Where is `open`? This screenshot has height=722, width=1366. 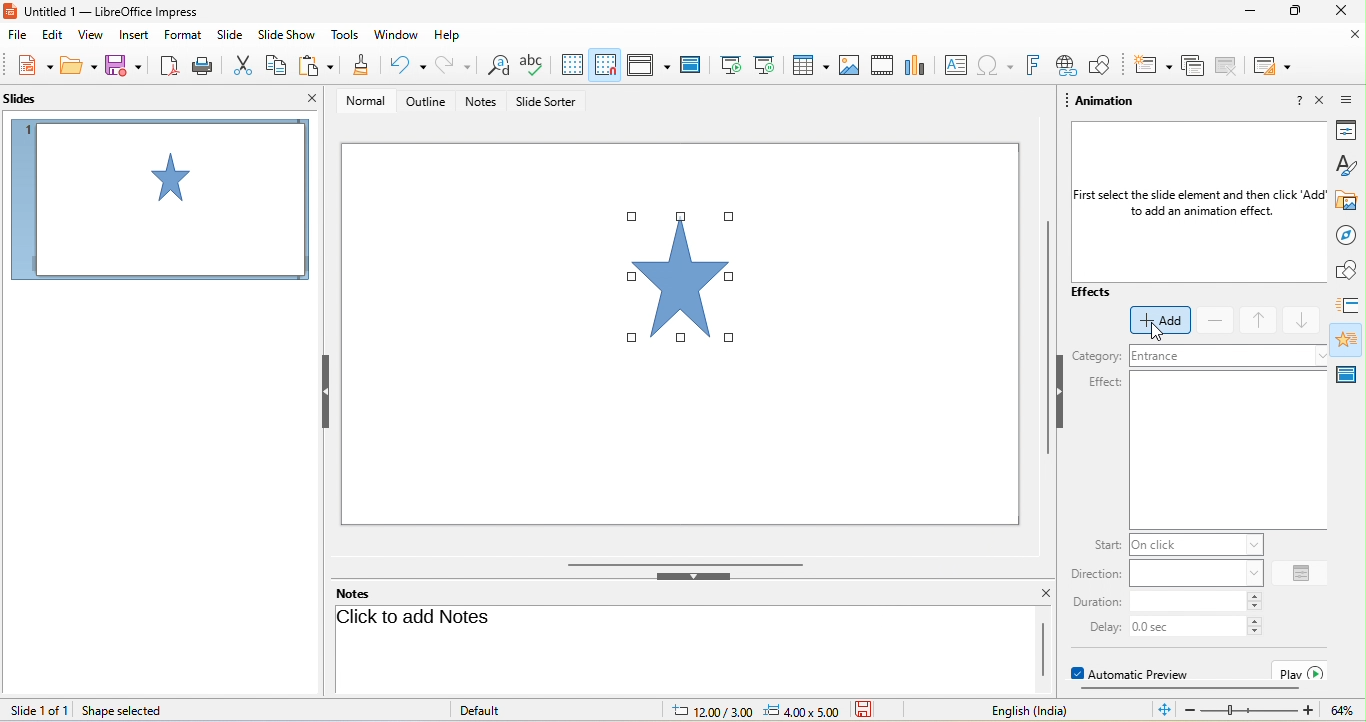 open is located at coordinates (78, 66).